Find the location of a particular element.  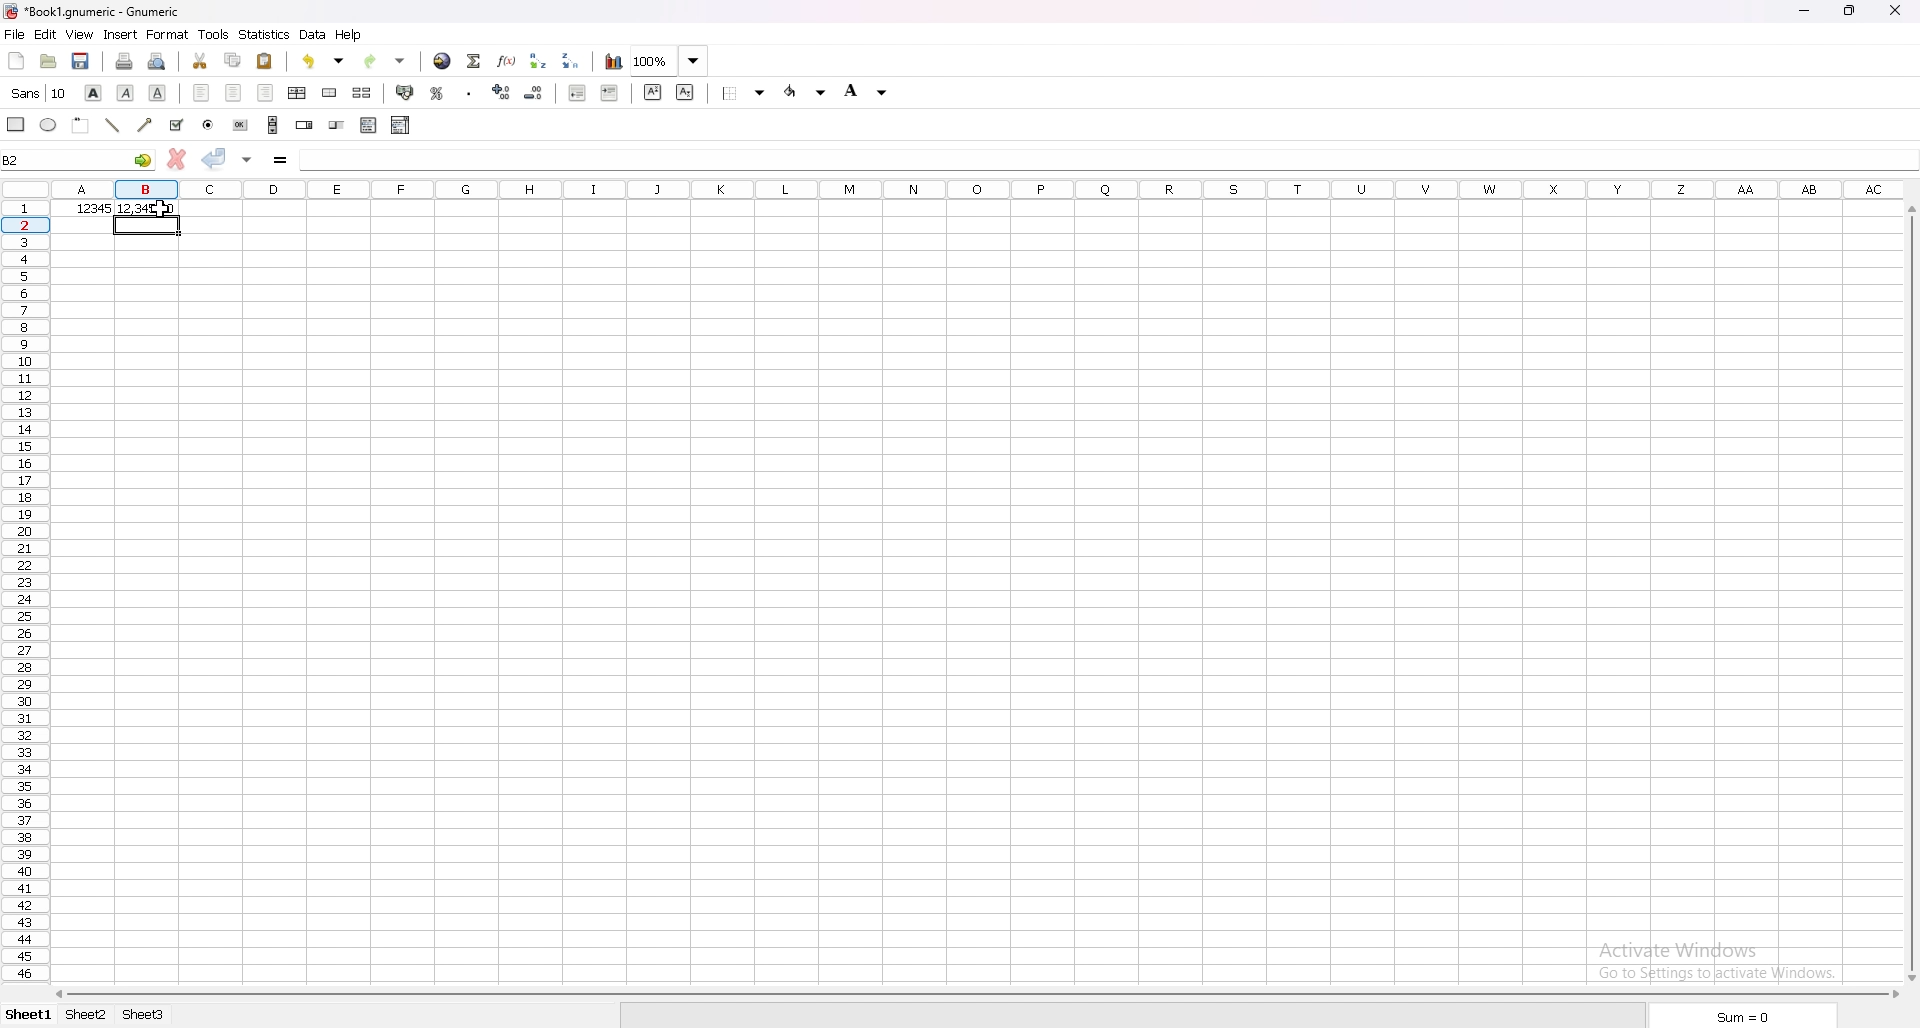

merge cells is located at coordinates (329, 93).